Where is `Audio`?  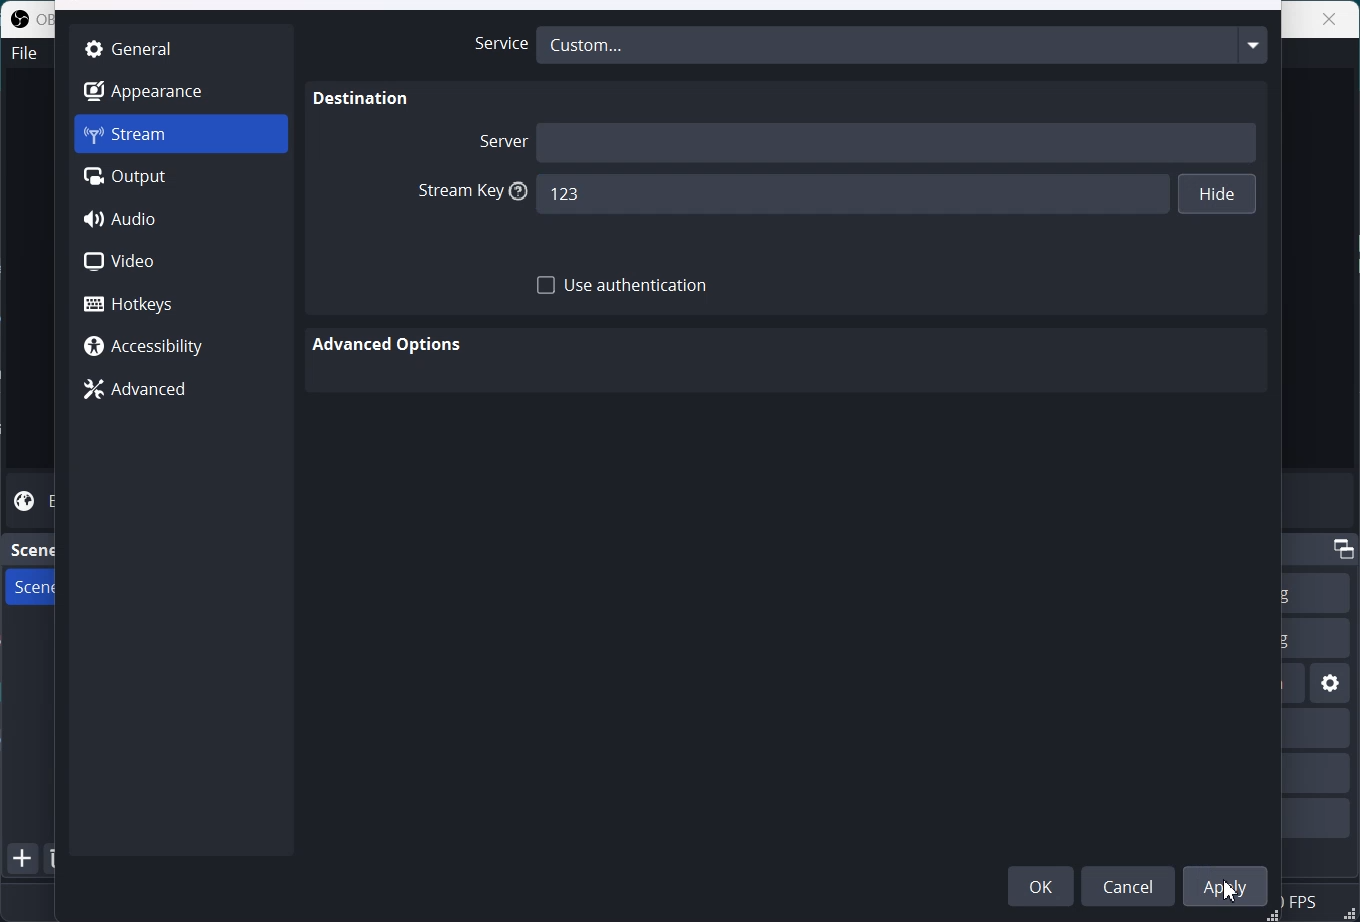
Audio is located at coordinates (182, 219).